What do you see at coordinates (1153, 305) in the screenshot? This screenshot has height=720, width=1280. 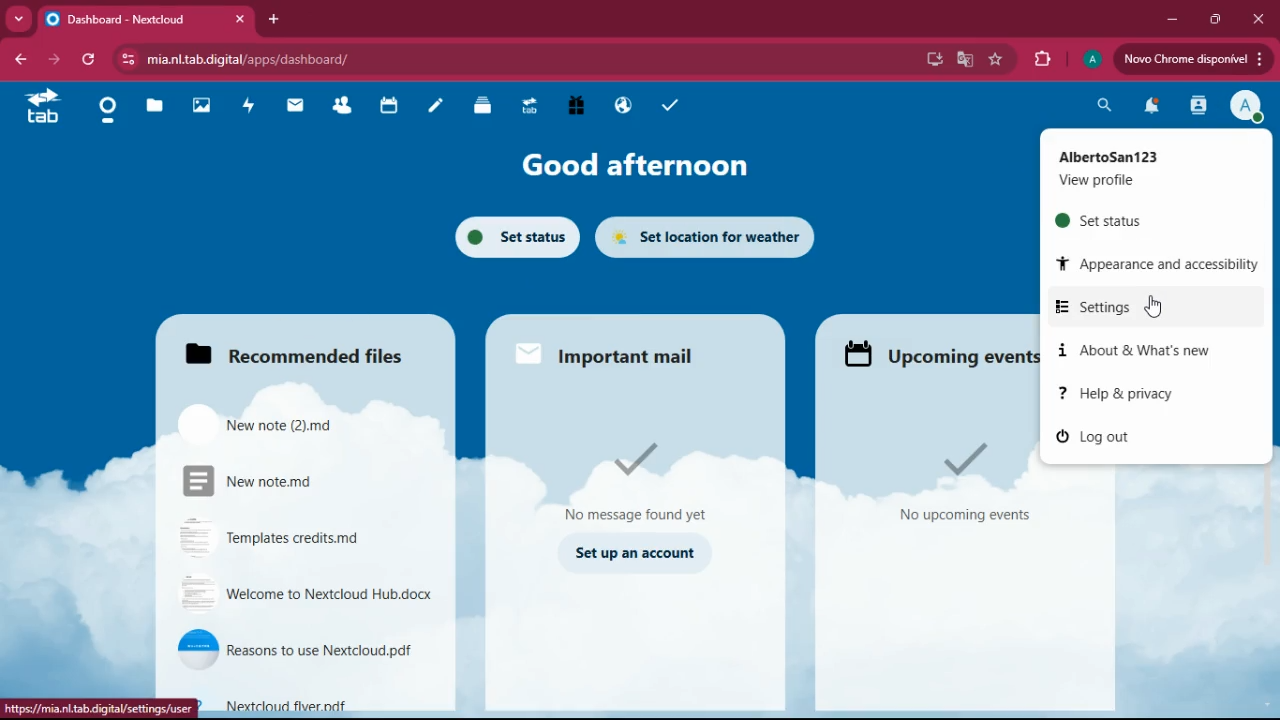 I see `cursor` at bounding box center [1153, 305].